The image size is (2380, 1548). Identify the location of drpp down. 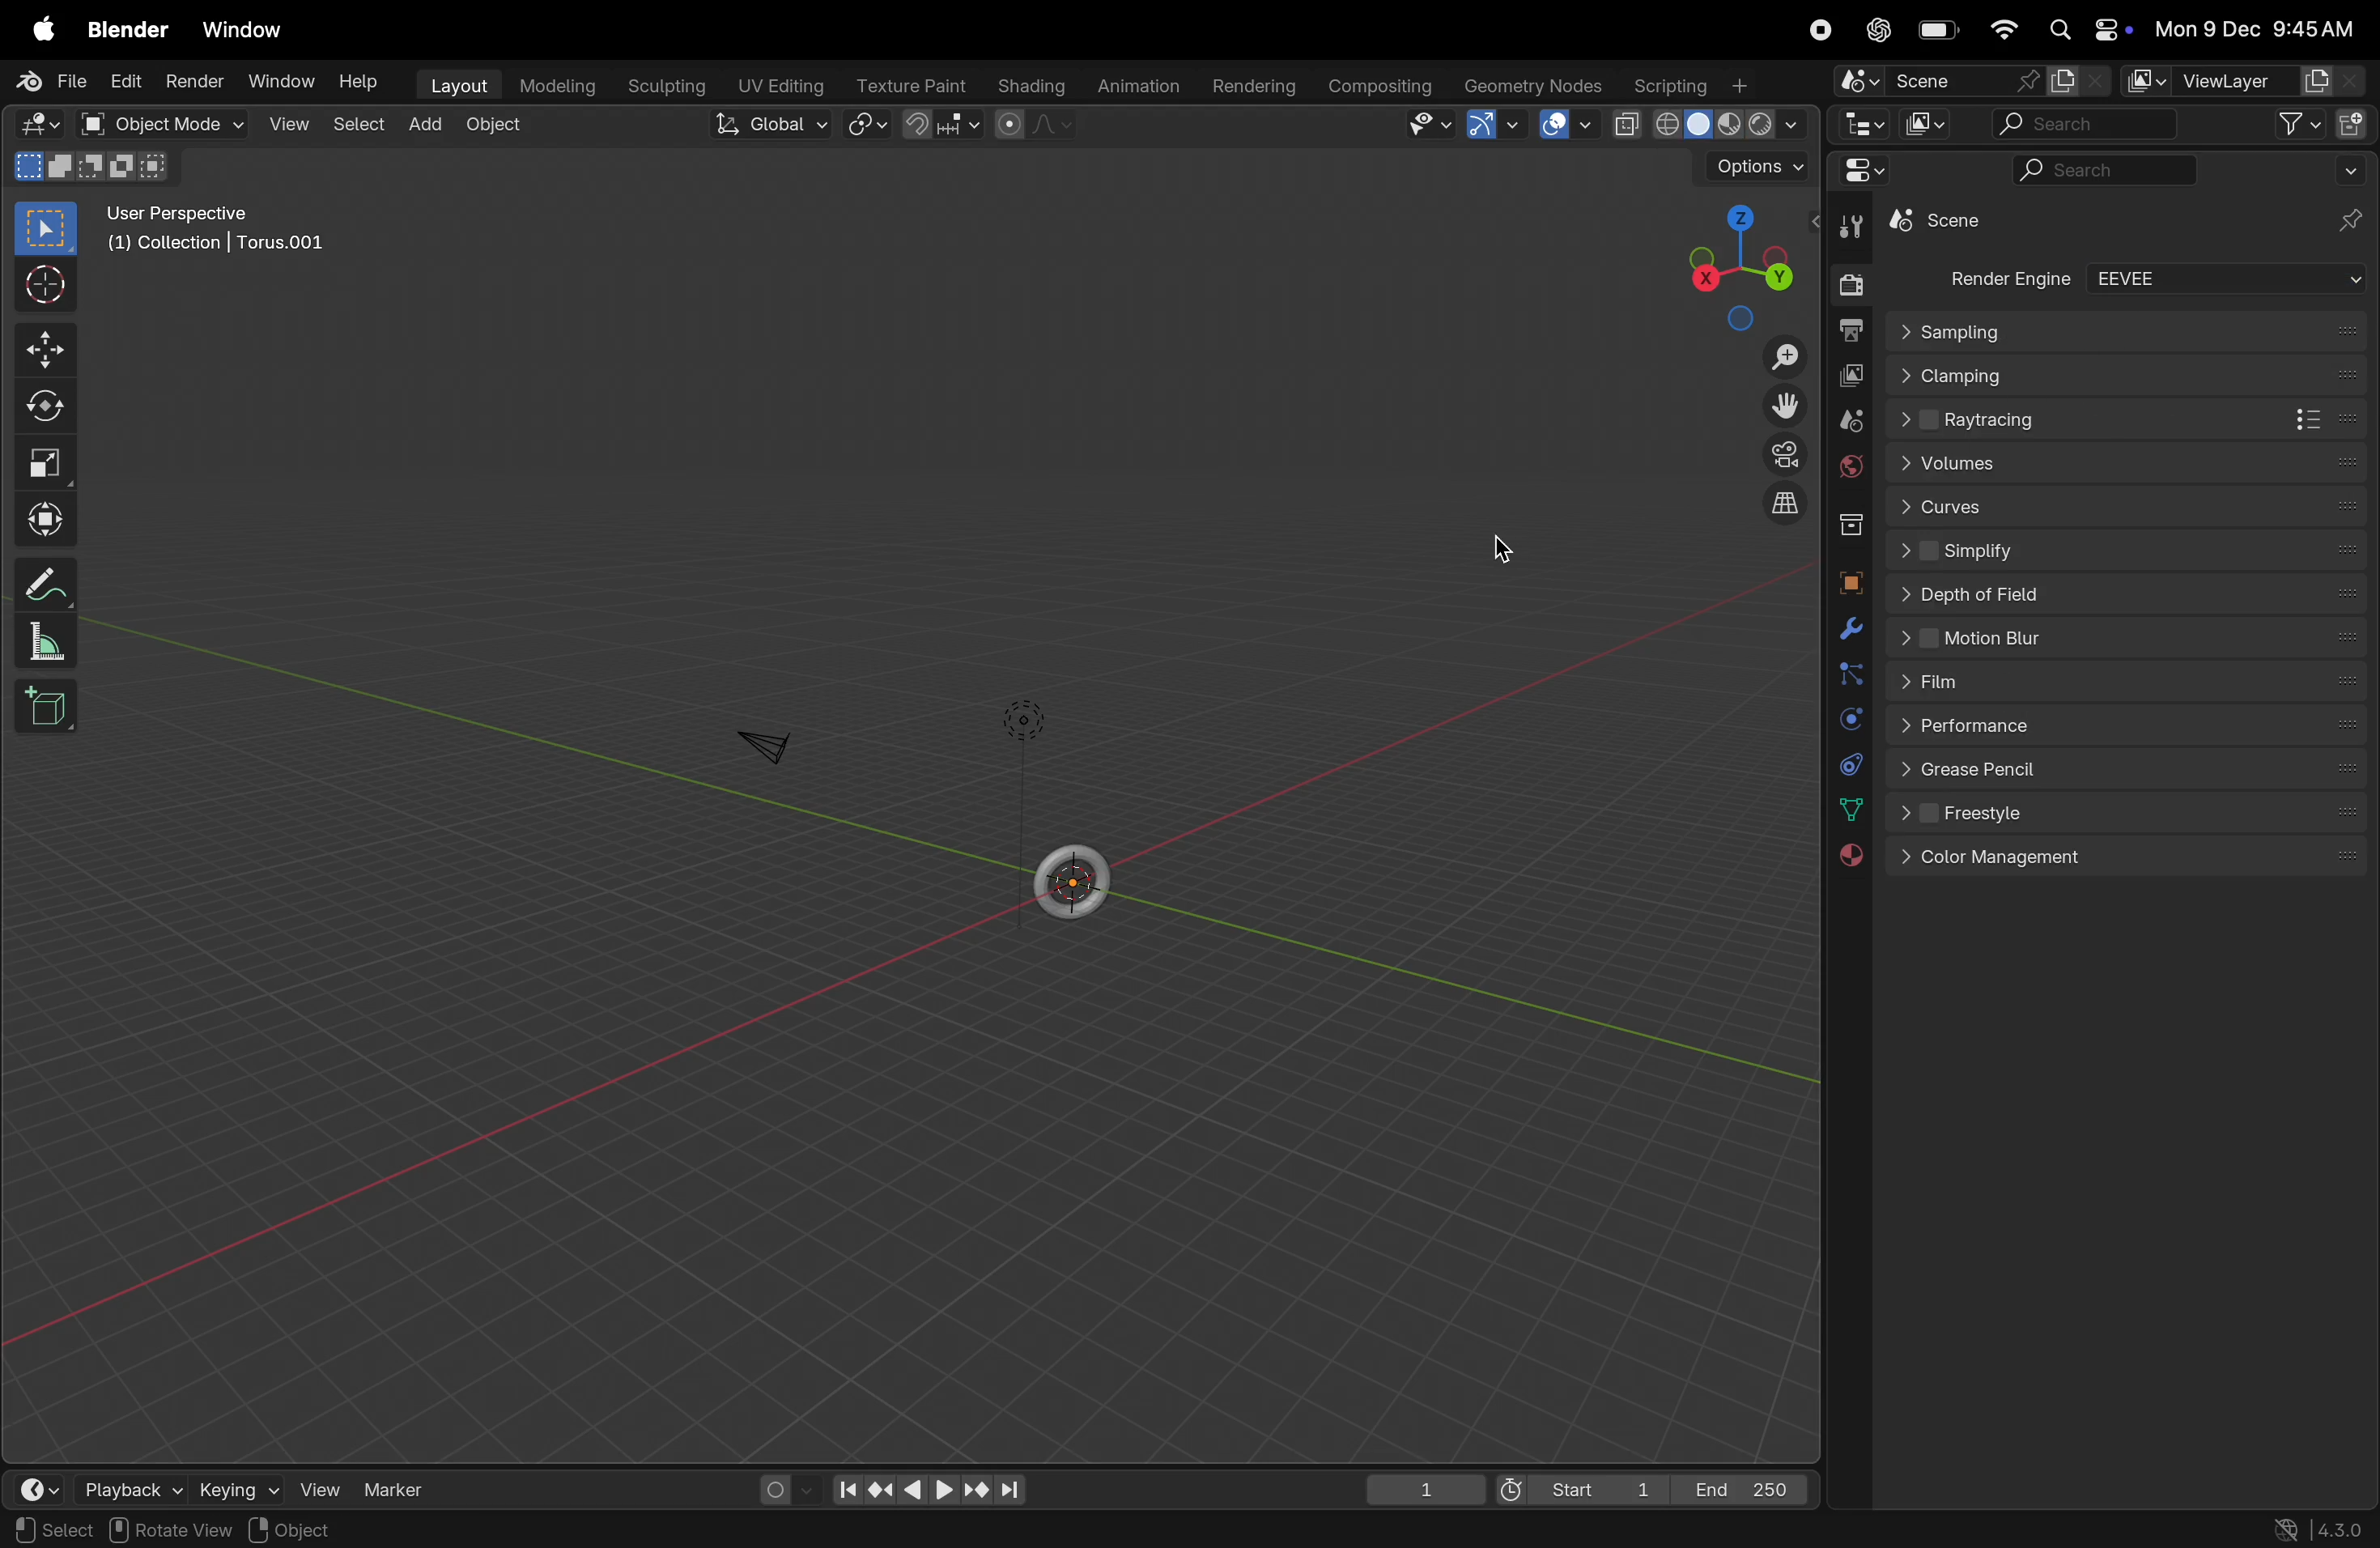
(2350, 174).